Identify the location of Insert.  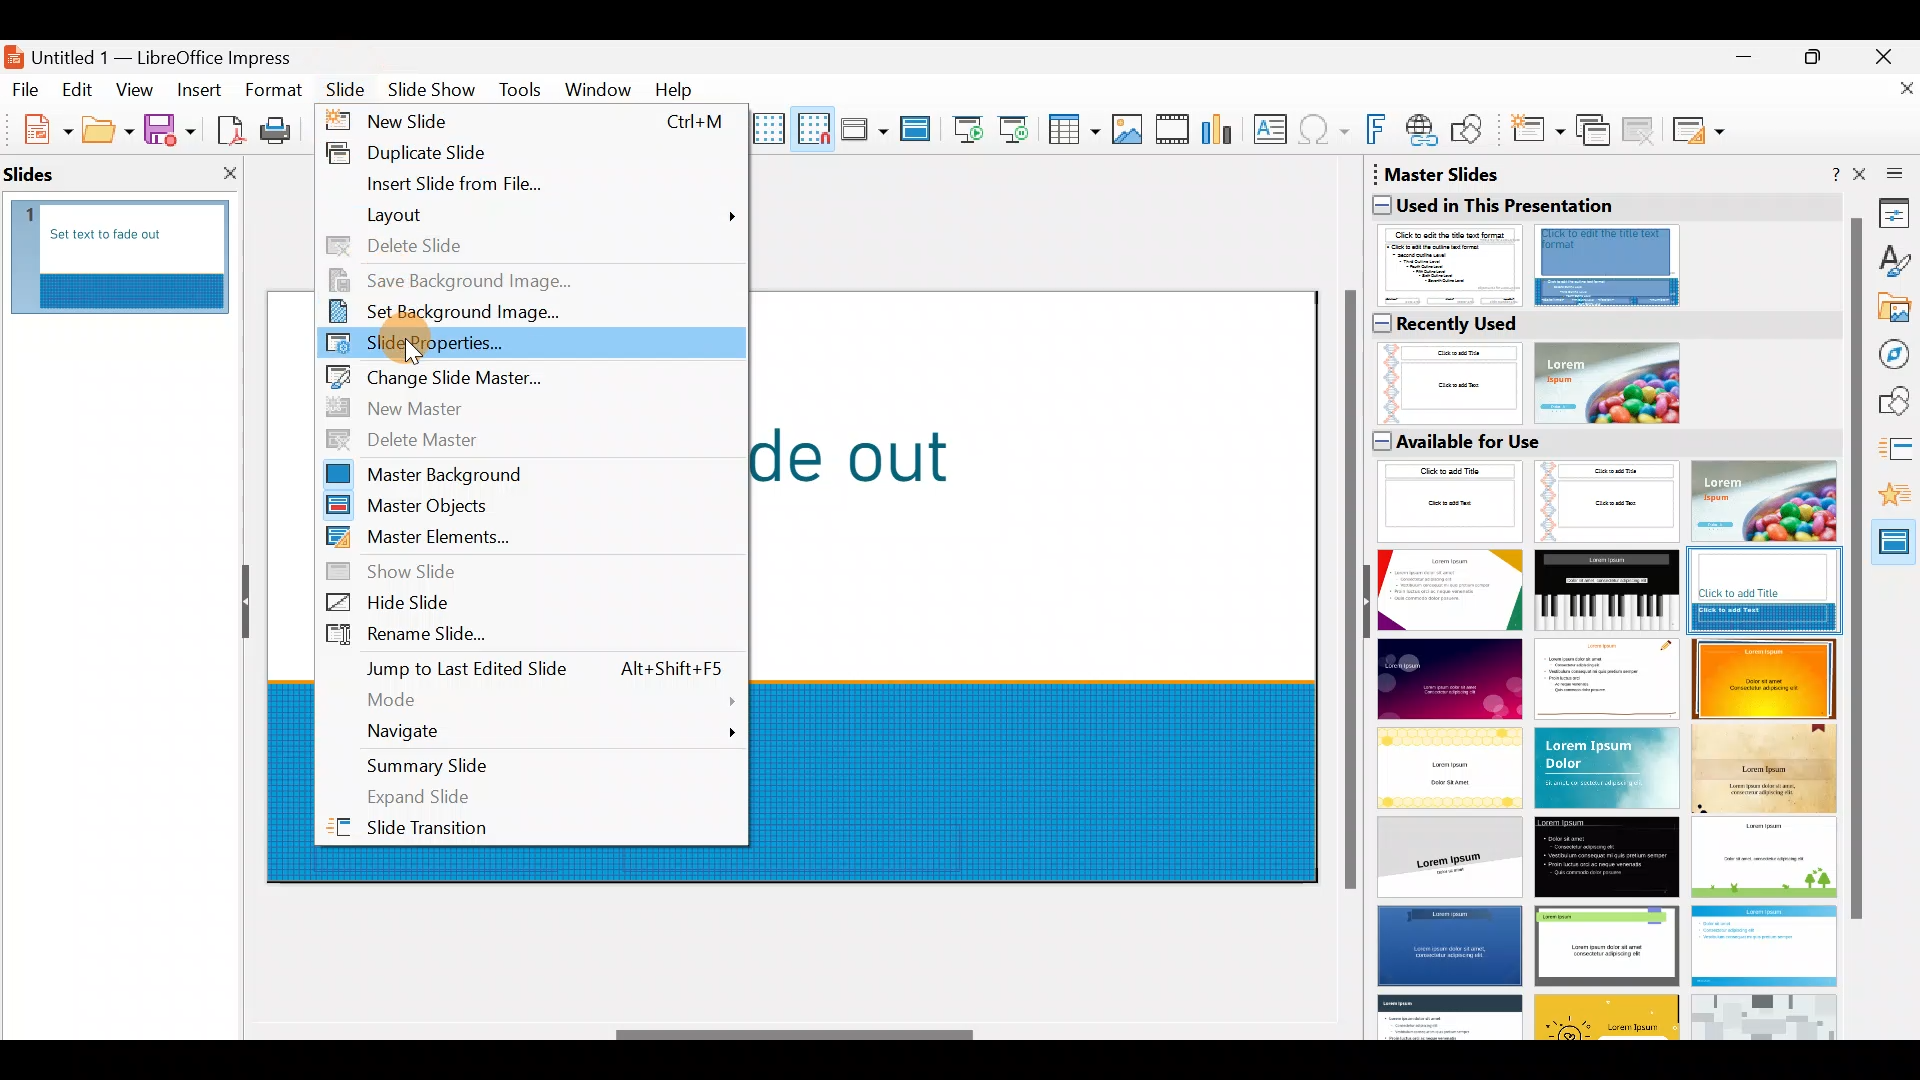
(198, 90).